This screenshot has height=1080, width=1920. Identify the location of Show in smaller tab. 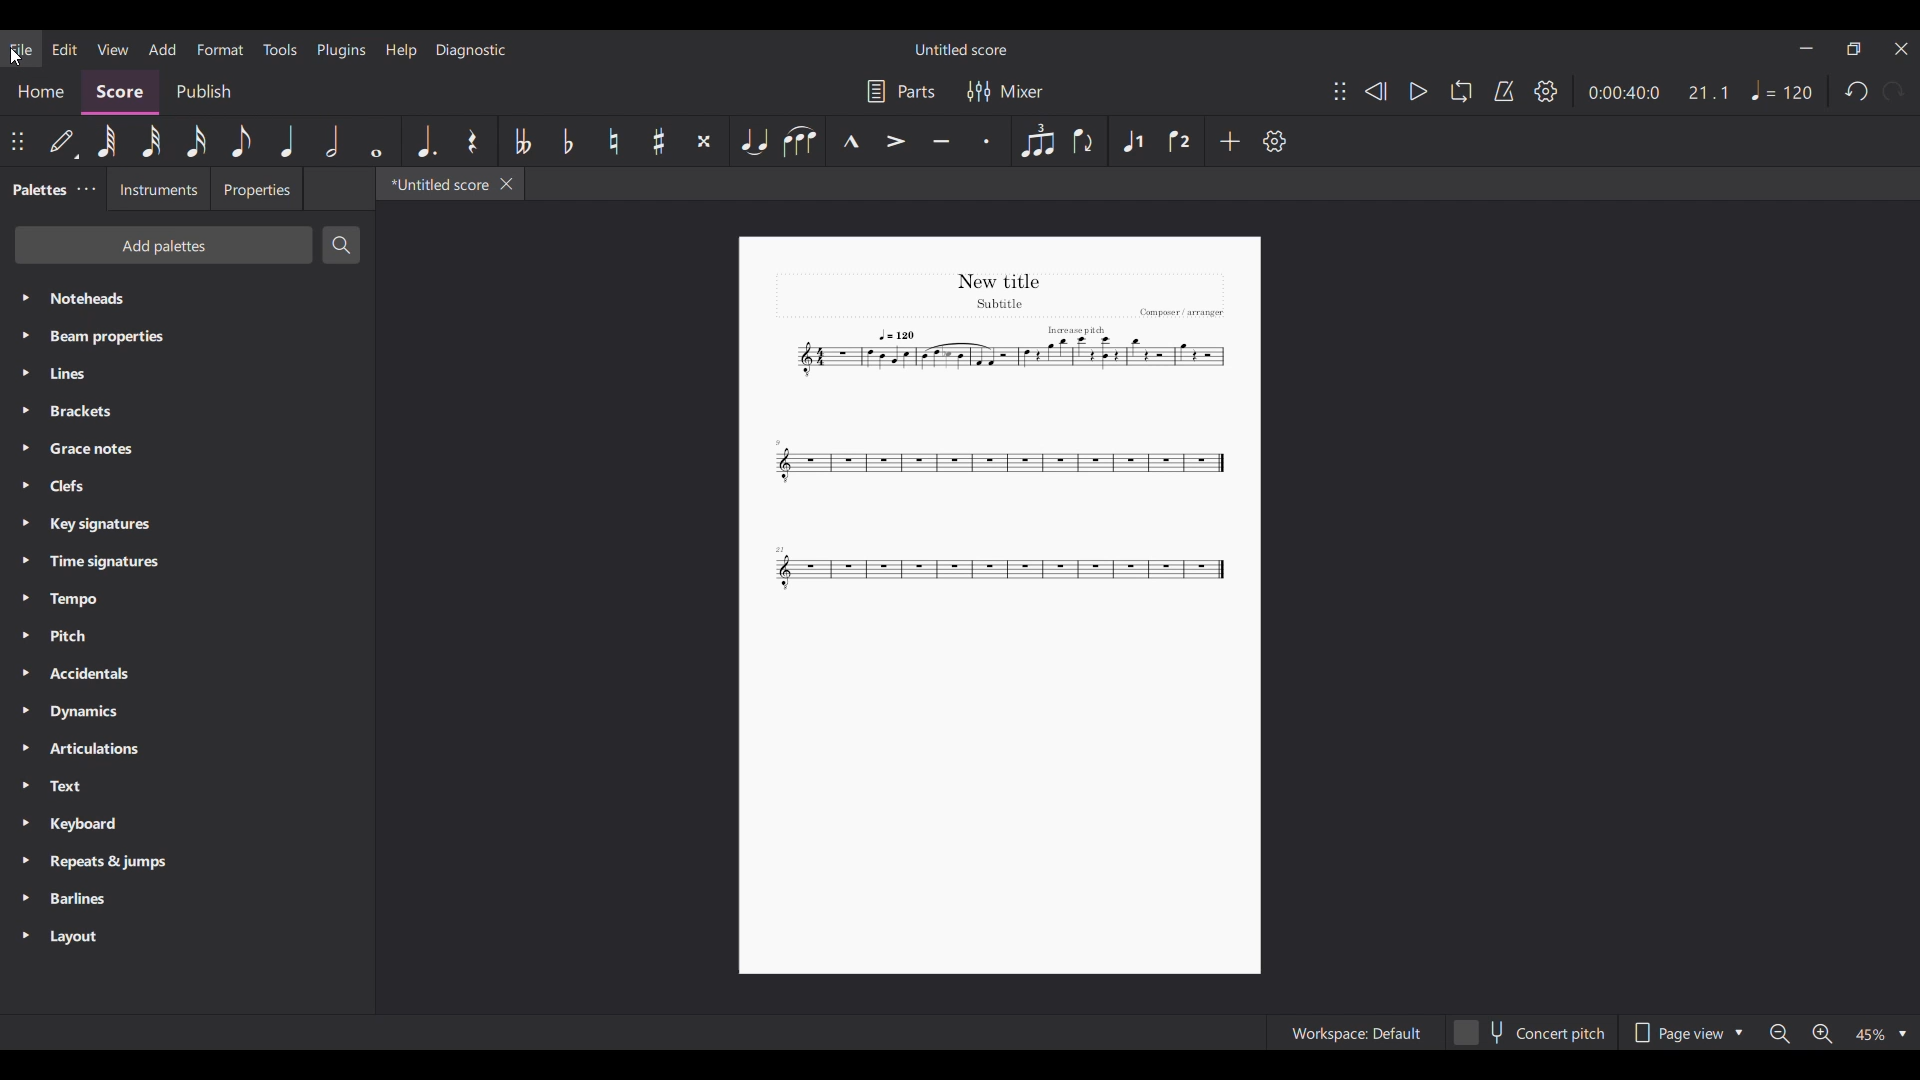
(1854, 48).